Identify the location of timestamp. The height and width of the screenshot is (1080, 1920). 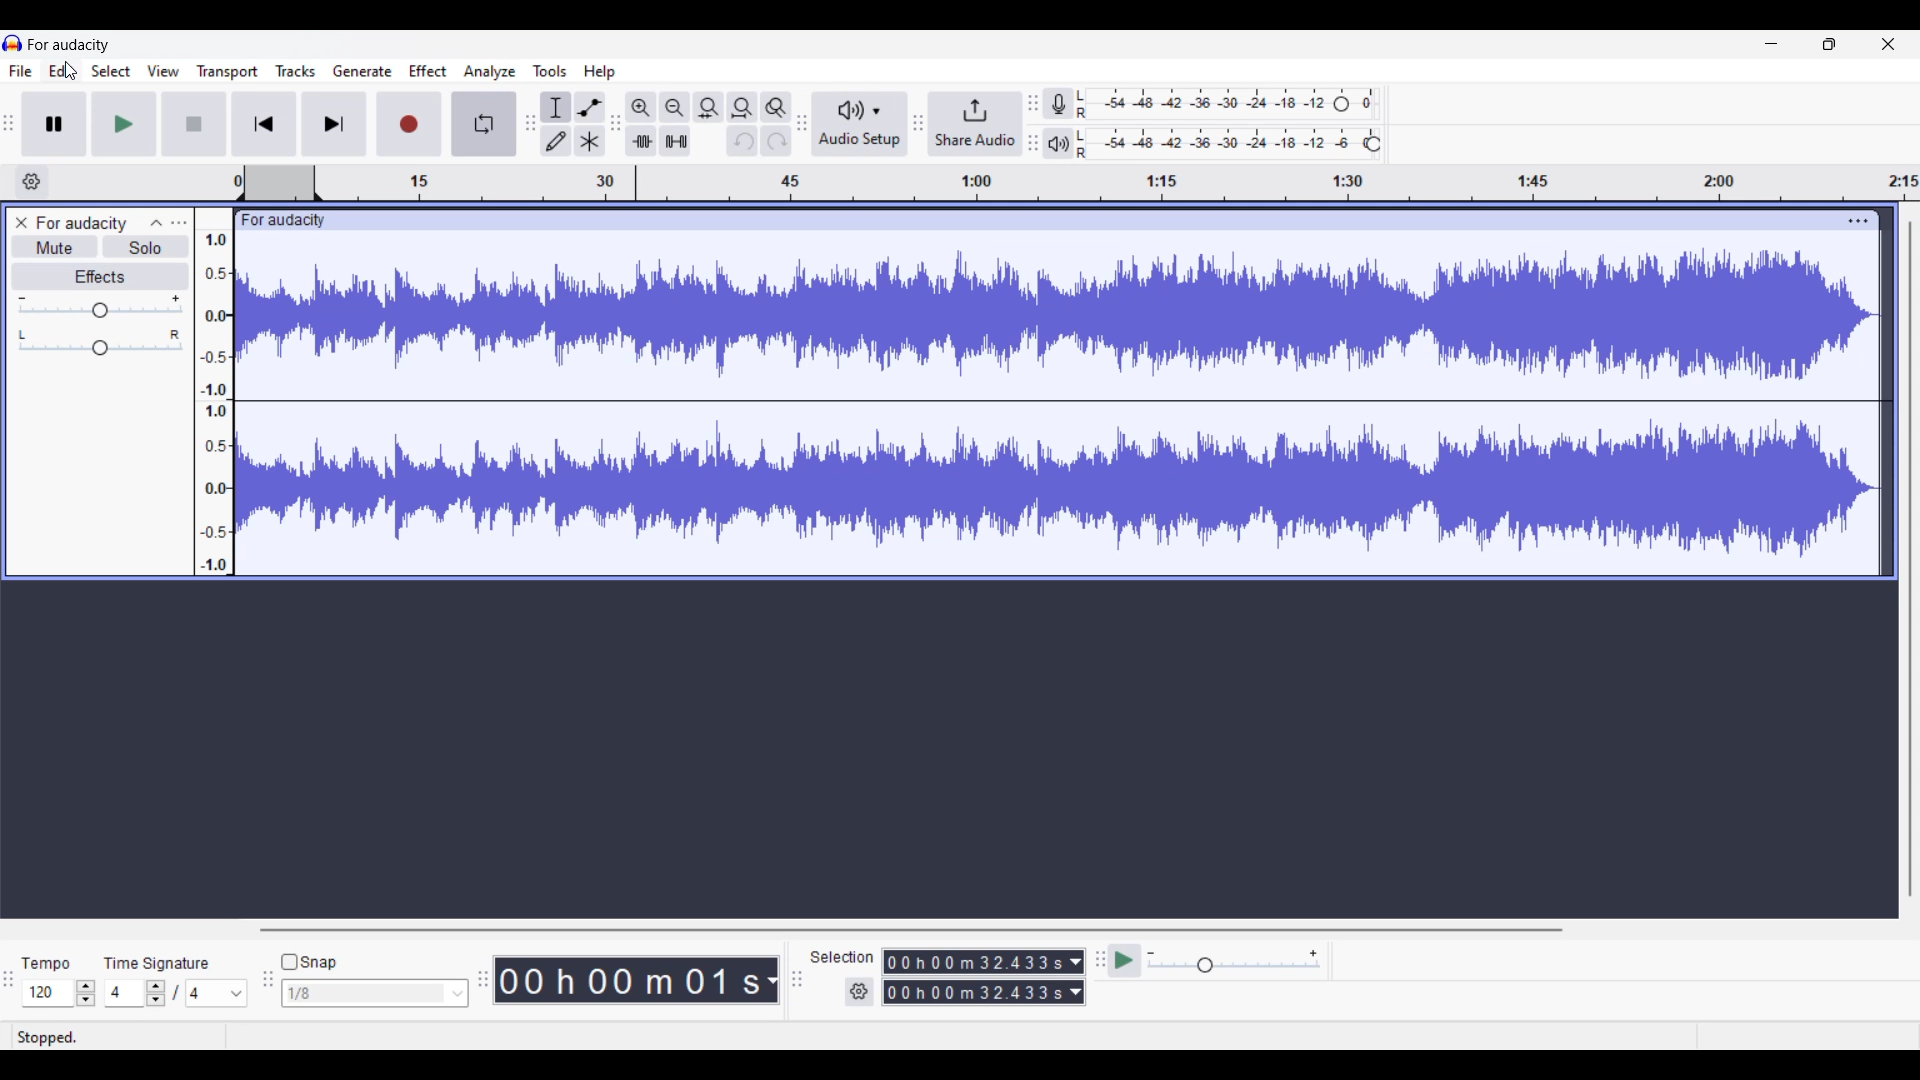
(1077, 183).